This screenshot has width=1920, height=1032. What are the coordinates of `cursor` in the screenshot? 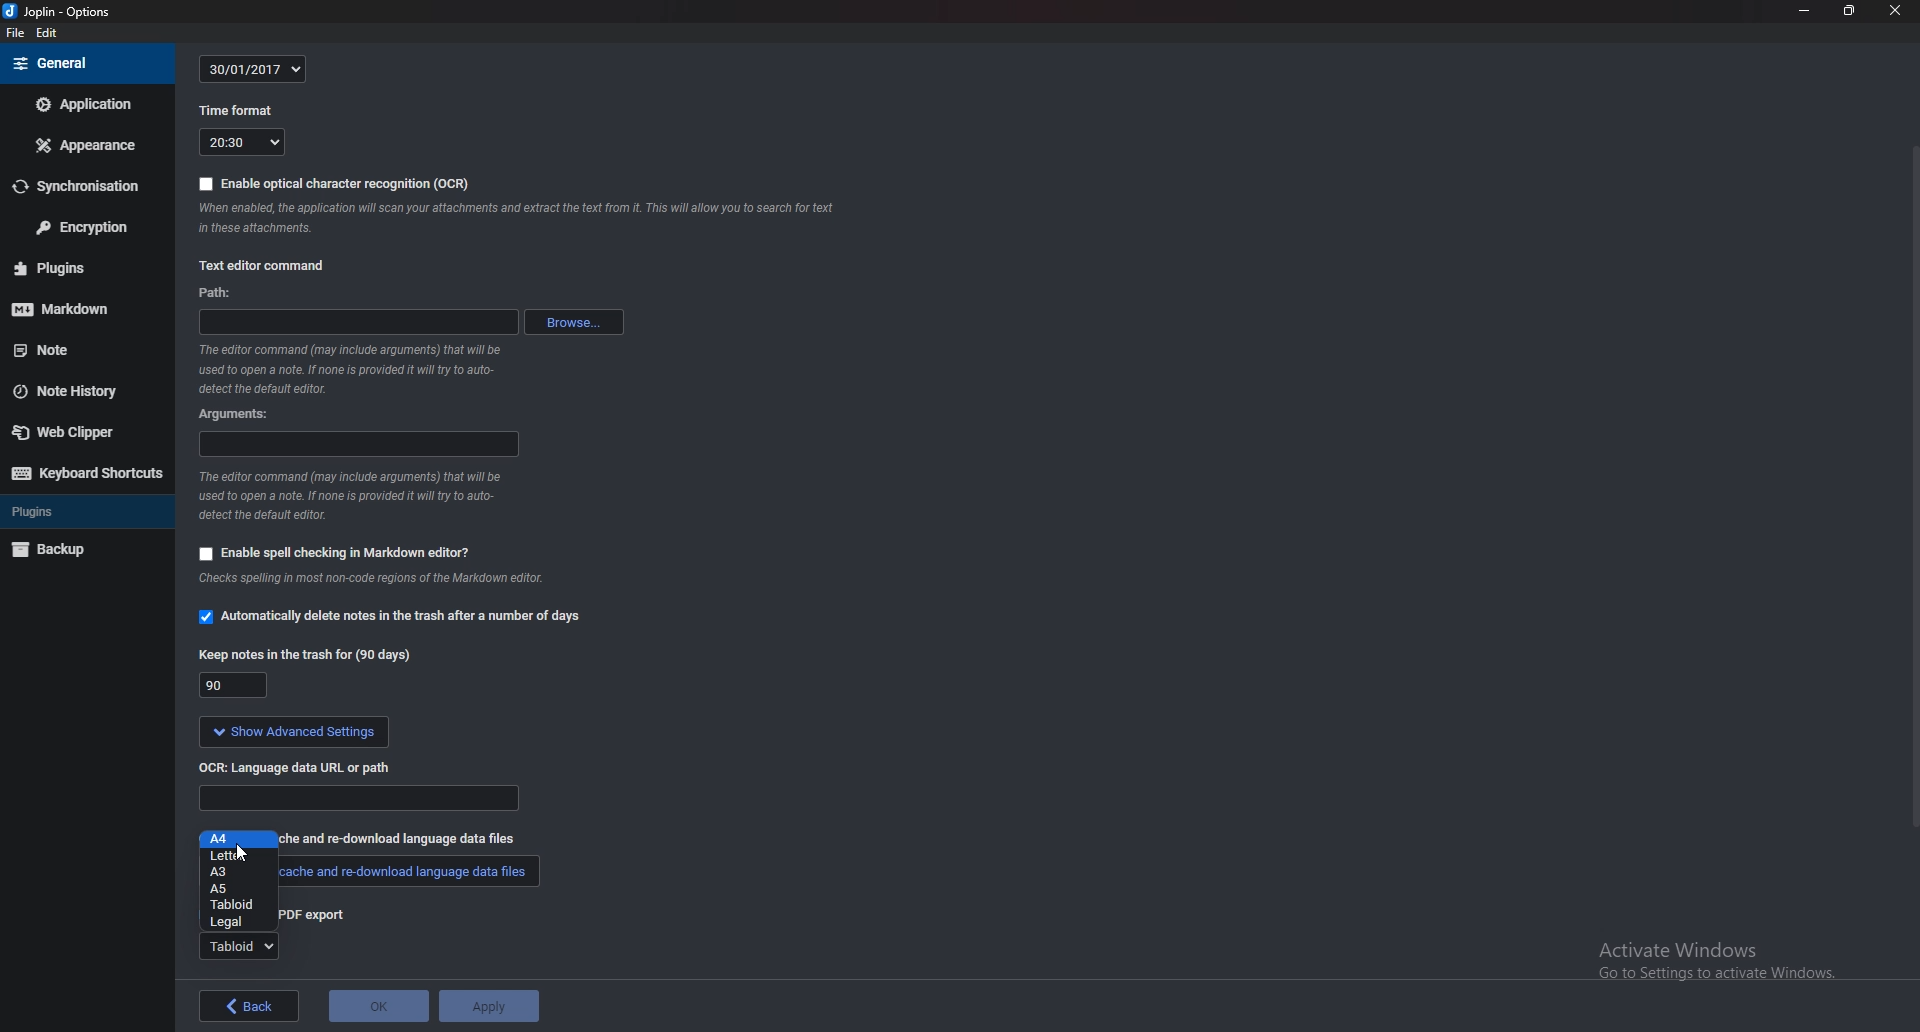 It's located at (241, 858).